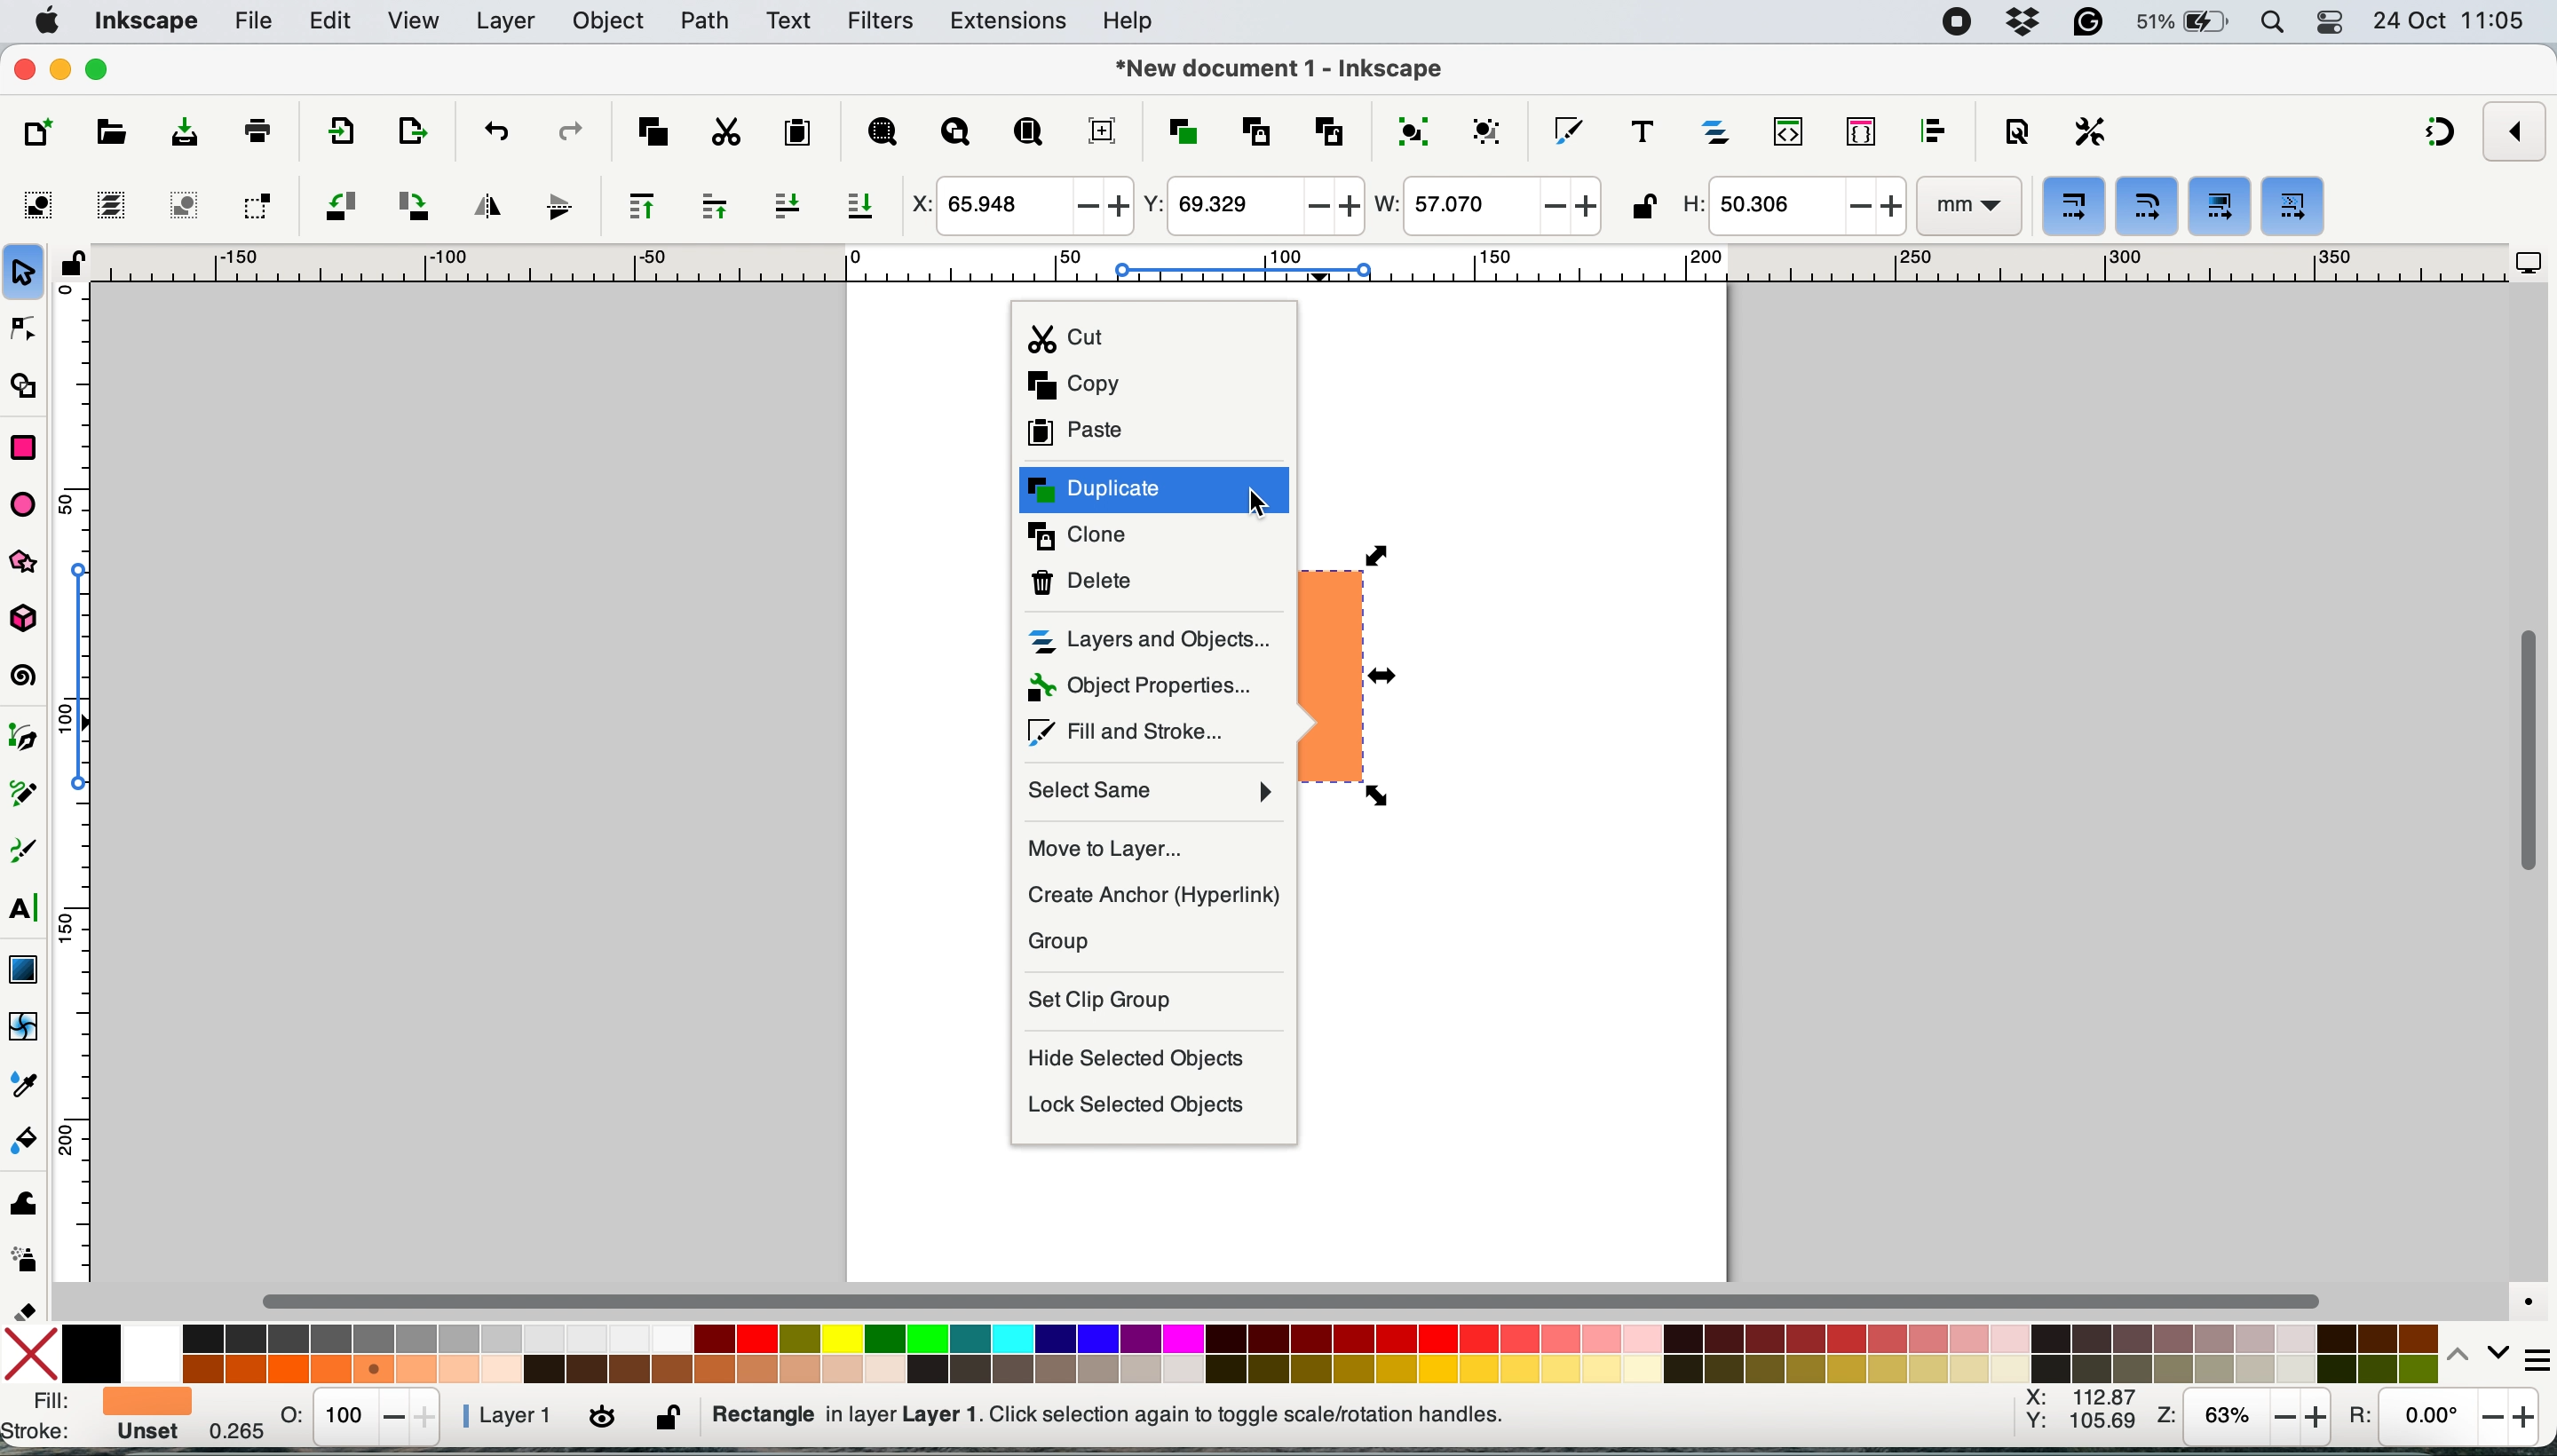 The height and width of the screenshot is (1456, 2557). What do you see at coordinates (881, 22) in the screenshot?
I see `filters` at bounding box center [881, 22].